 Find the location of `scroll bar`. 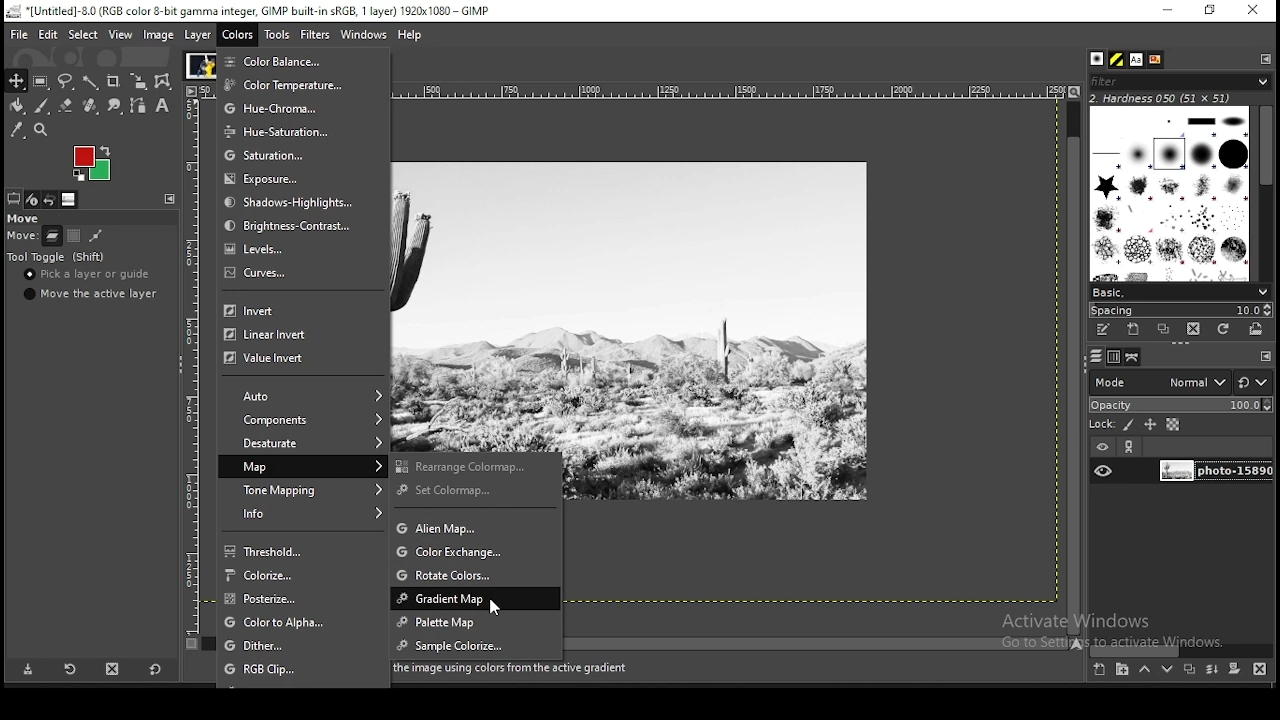

scroll bar is located at coordinates (820, 642).